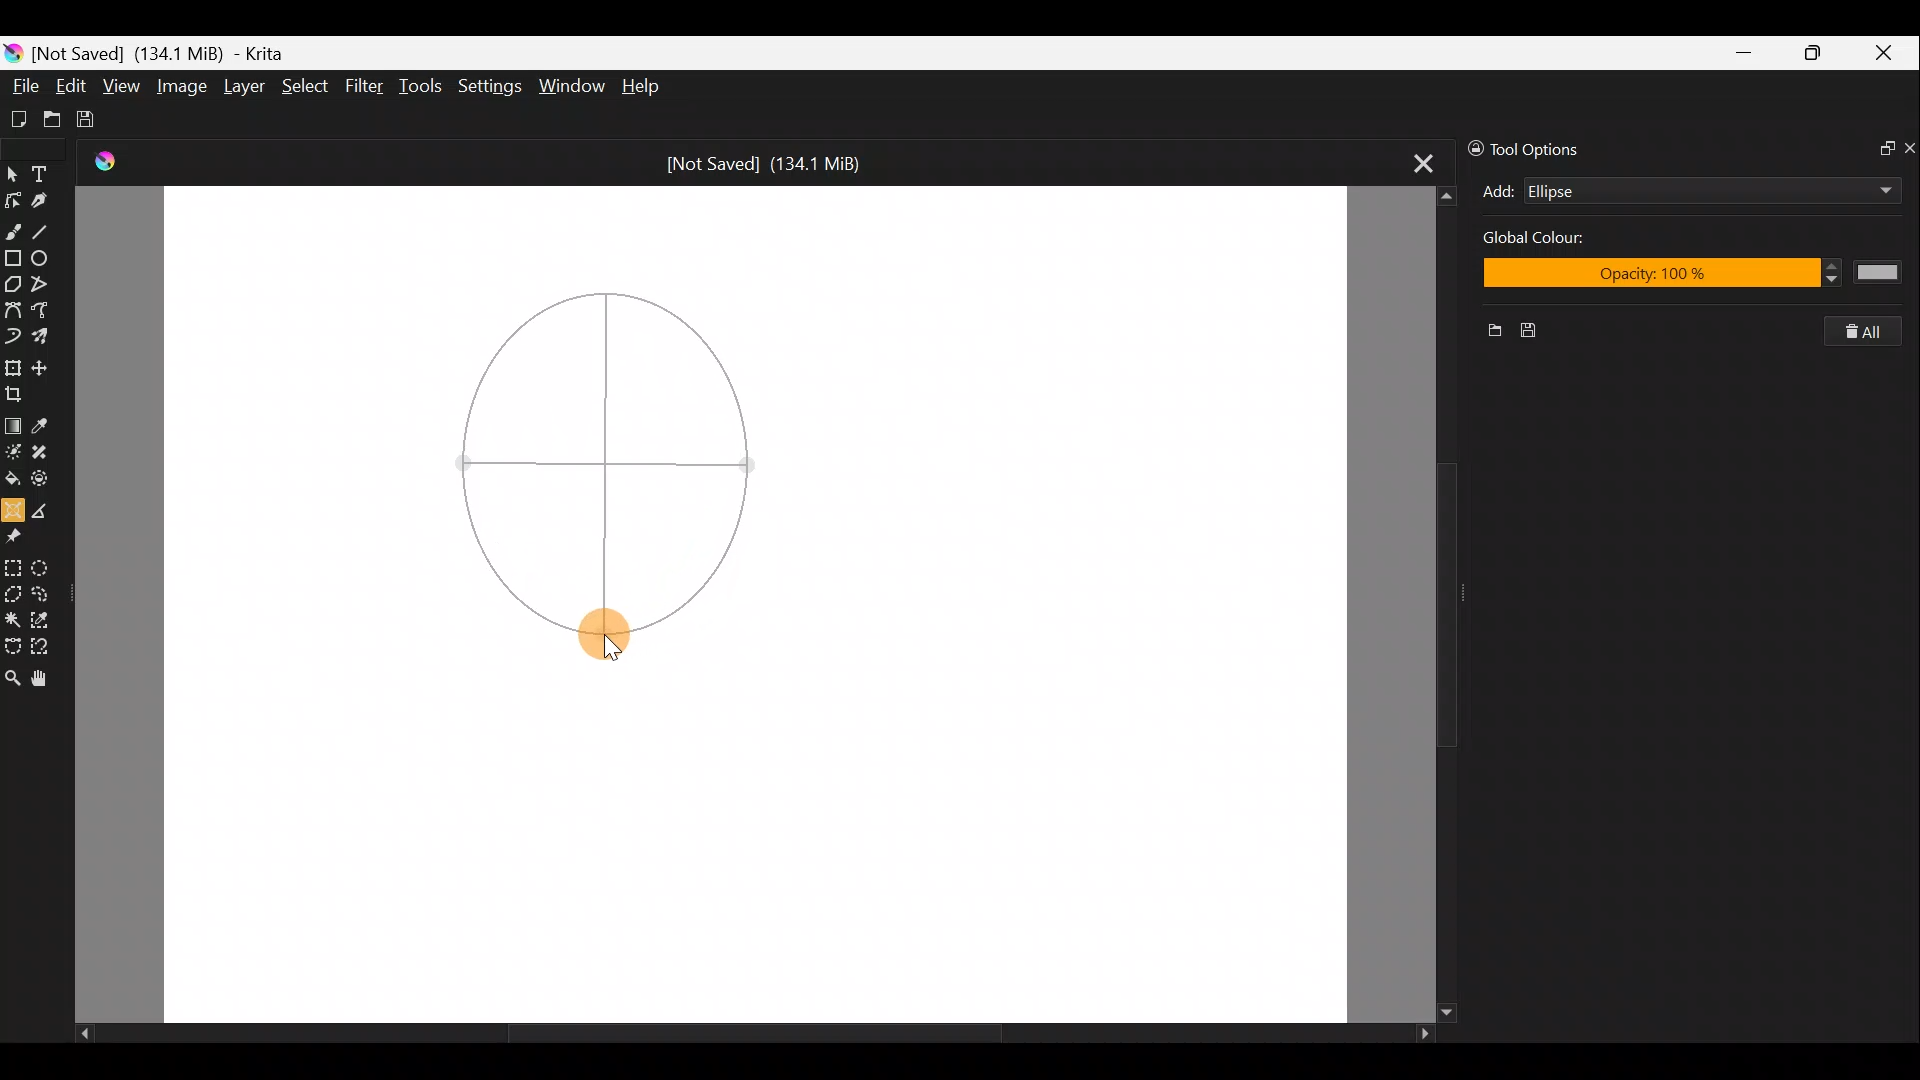 Image resolution: width=1920 pixels, height=1080 pixels. Describe the element at coordinates (13, 170) in the screenshot. I see `Select shapes tool` at that location.